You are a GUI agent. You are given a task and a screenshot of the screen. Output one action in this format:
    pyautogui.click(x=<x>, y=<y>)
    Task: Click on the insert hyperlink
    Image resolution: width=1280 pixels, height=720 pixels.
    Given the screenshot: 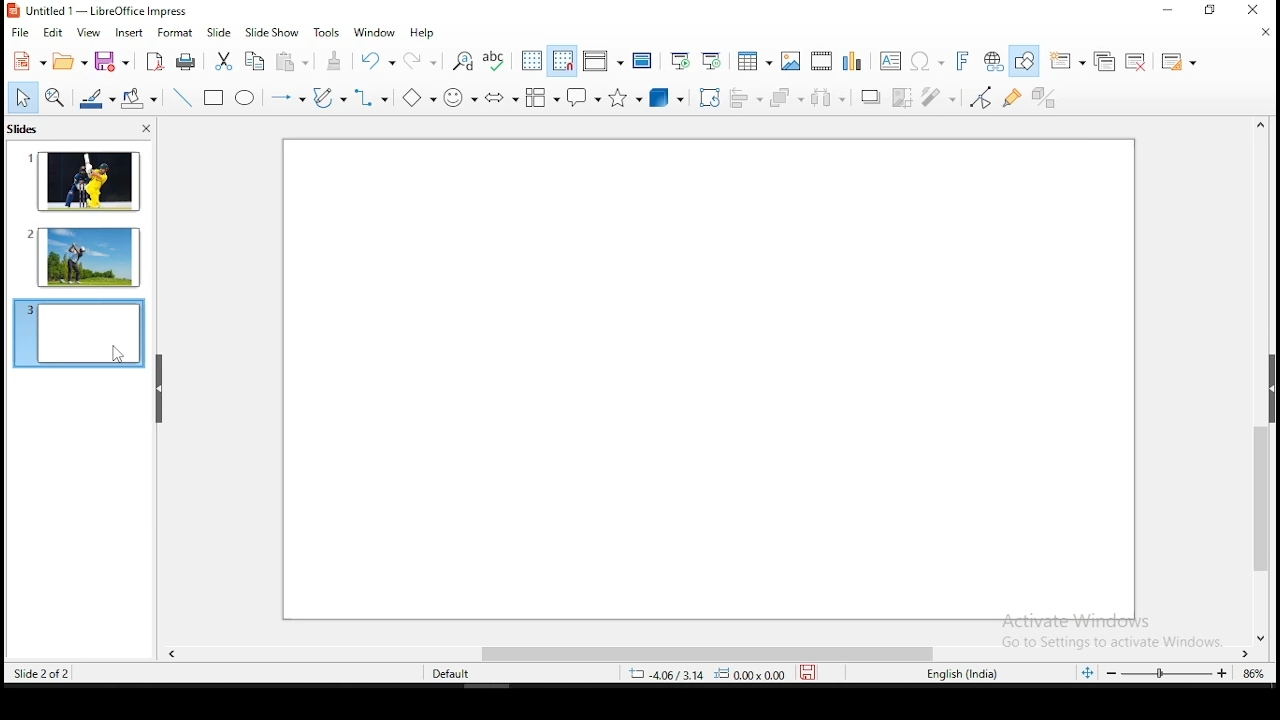 What is the action you would take?
    pyautogui.click(x=991, y=61)
    